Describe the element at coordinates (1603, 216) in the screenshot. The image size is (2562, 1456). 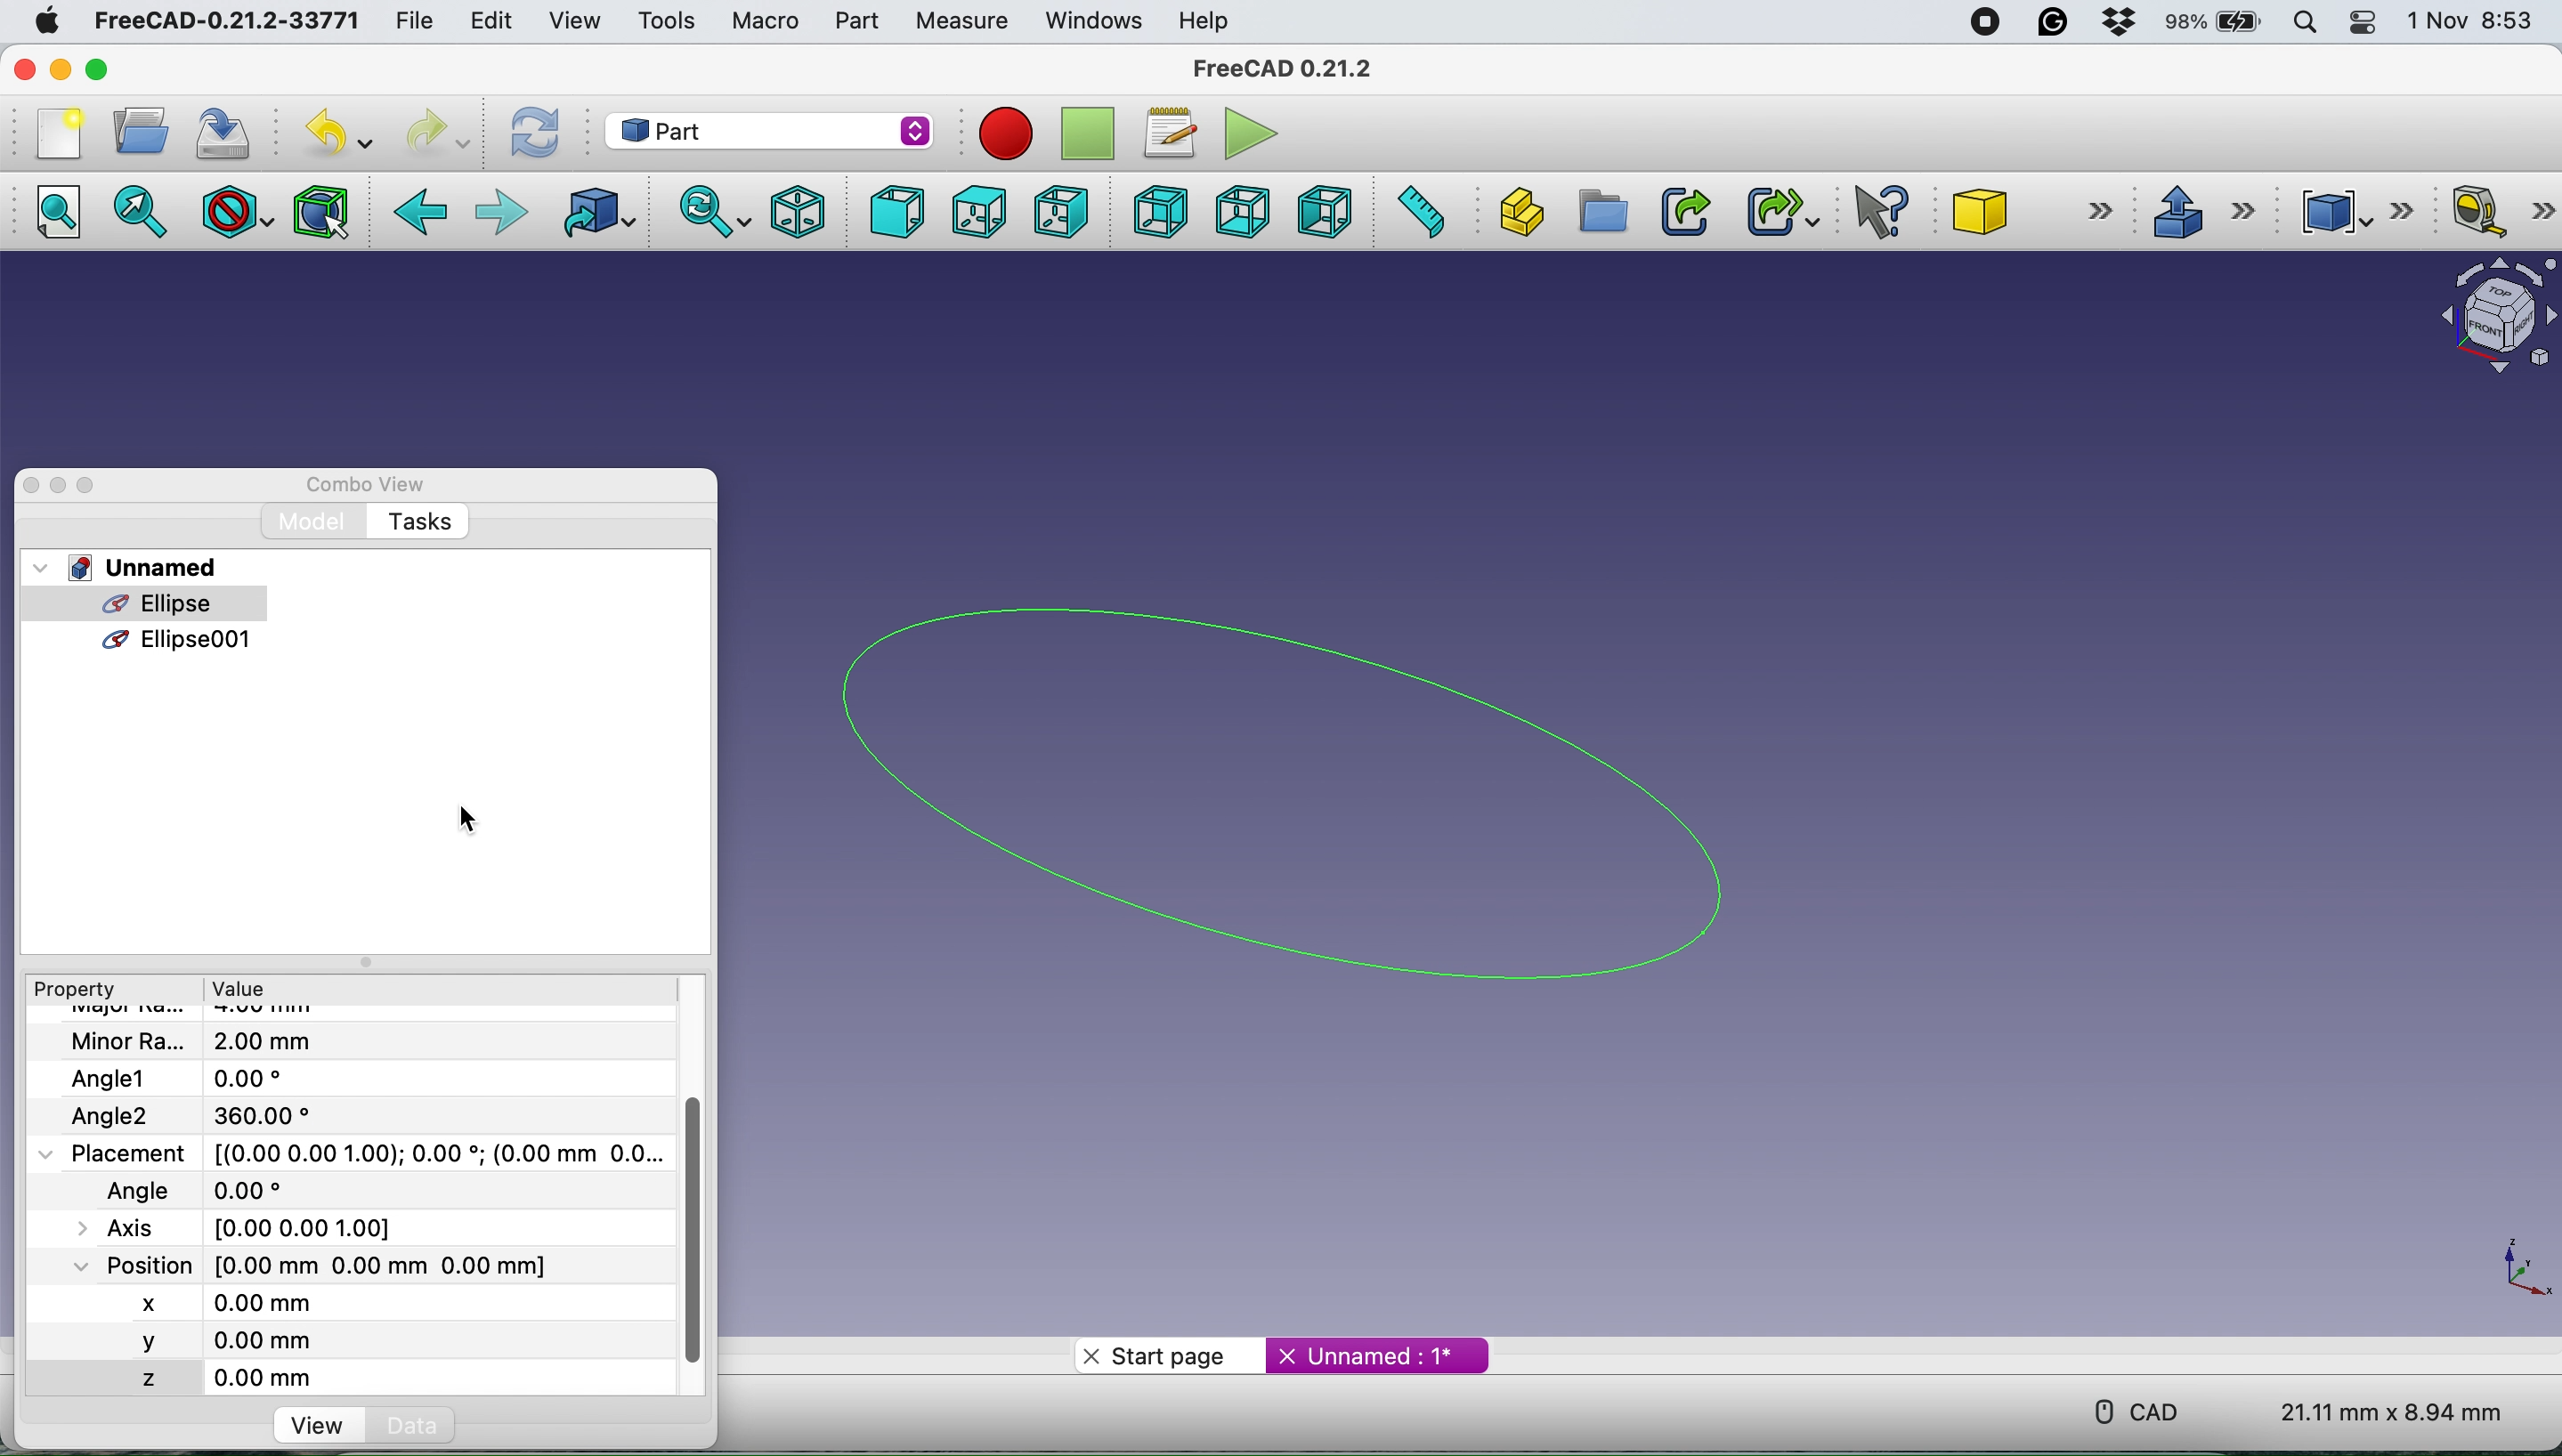
I see `create group` at that location.